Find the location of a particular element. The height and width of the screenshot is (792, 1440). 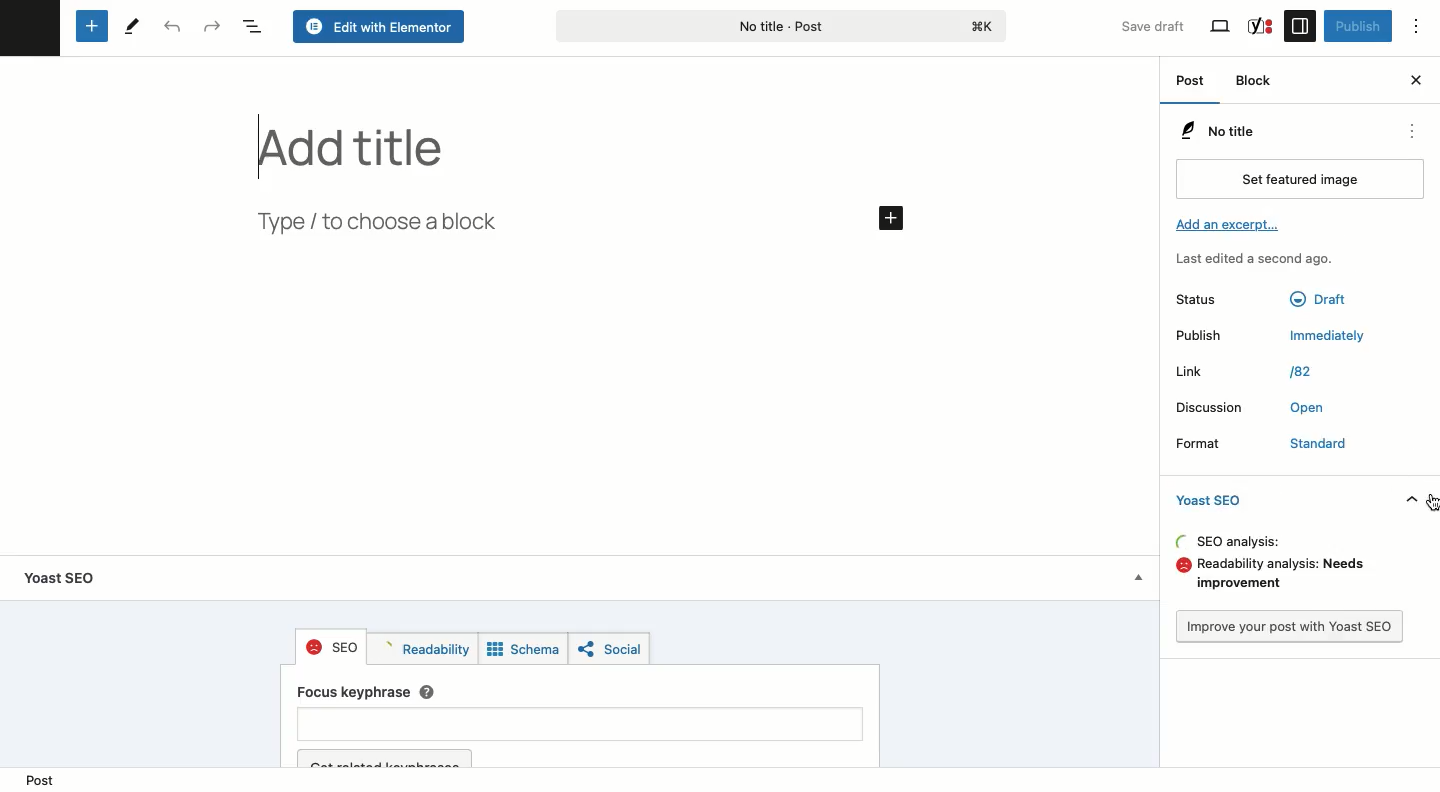

No title - Post is located at coordinates (780, 27).